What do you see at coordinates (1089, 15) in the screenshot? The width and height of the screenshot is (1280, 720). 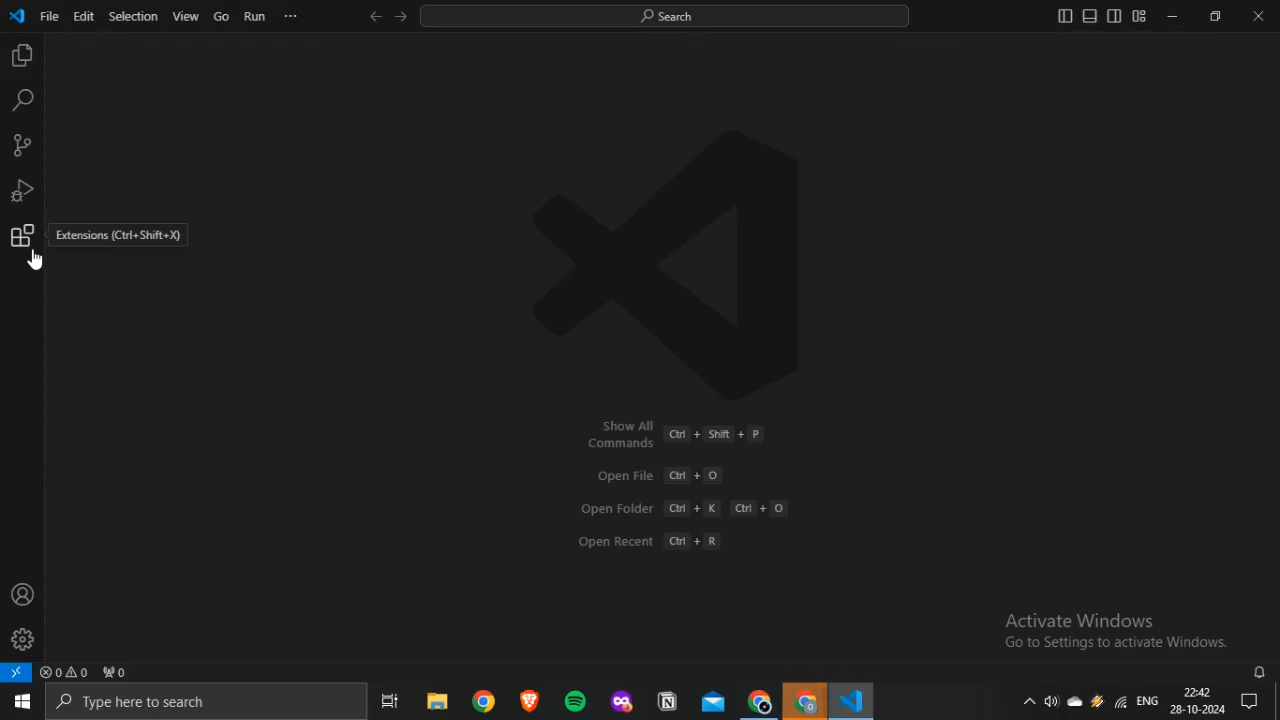 I see `toggle panel` at bounding box center [1089, 15].